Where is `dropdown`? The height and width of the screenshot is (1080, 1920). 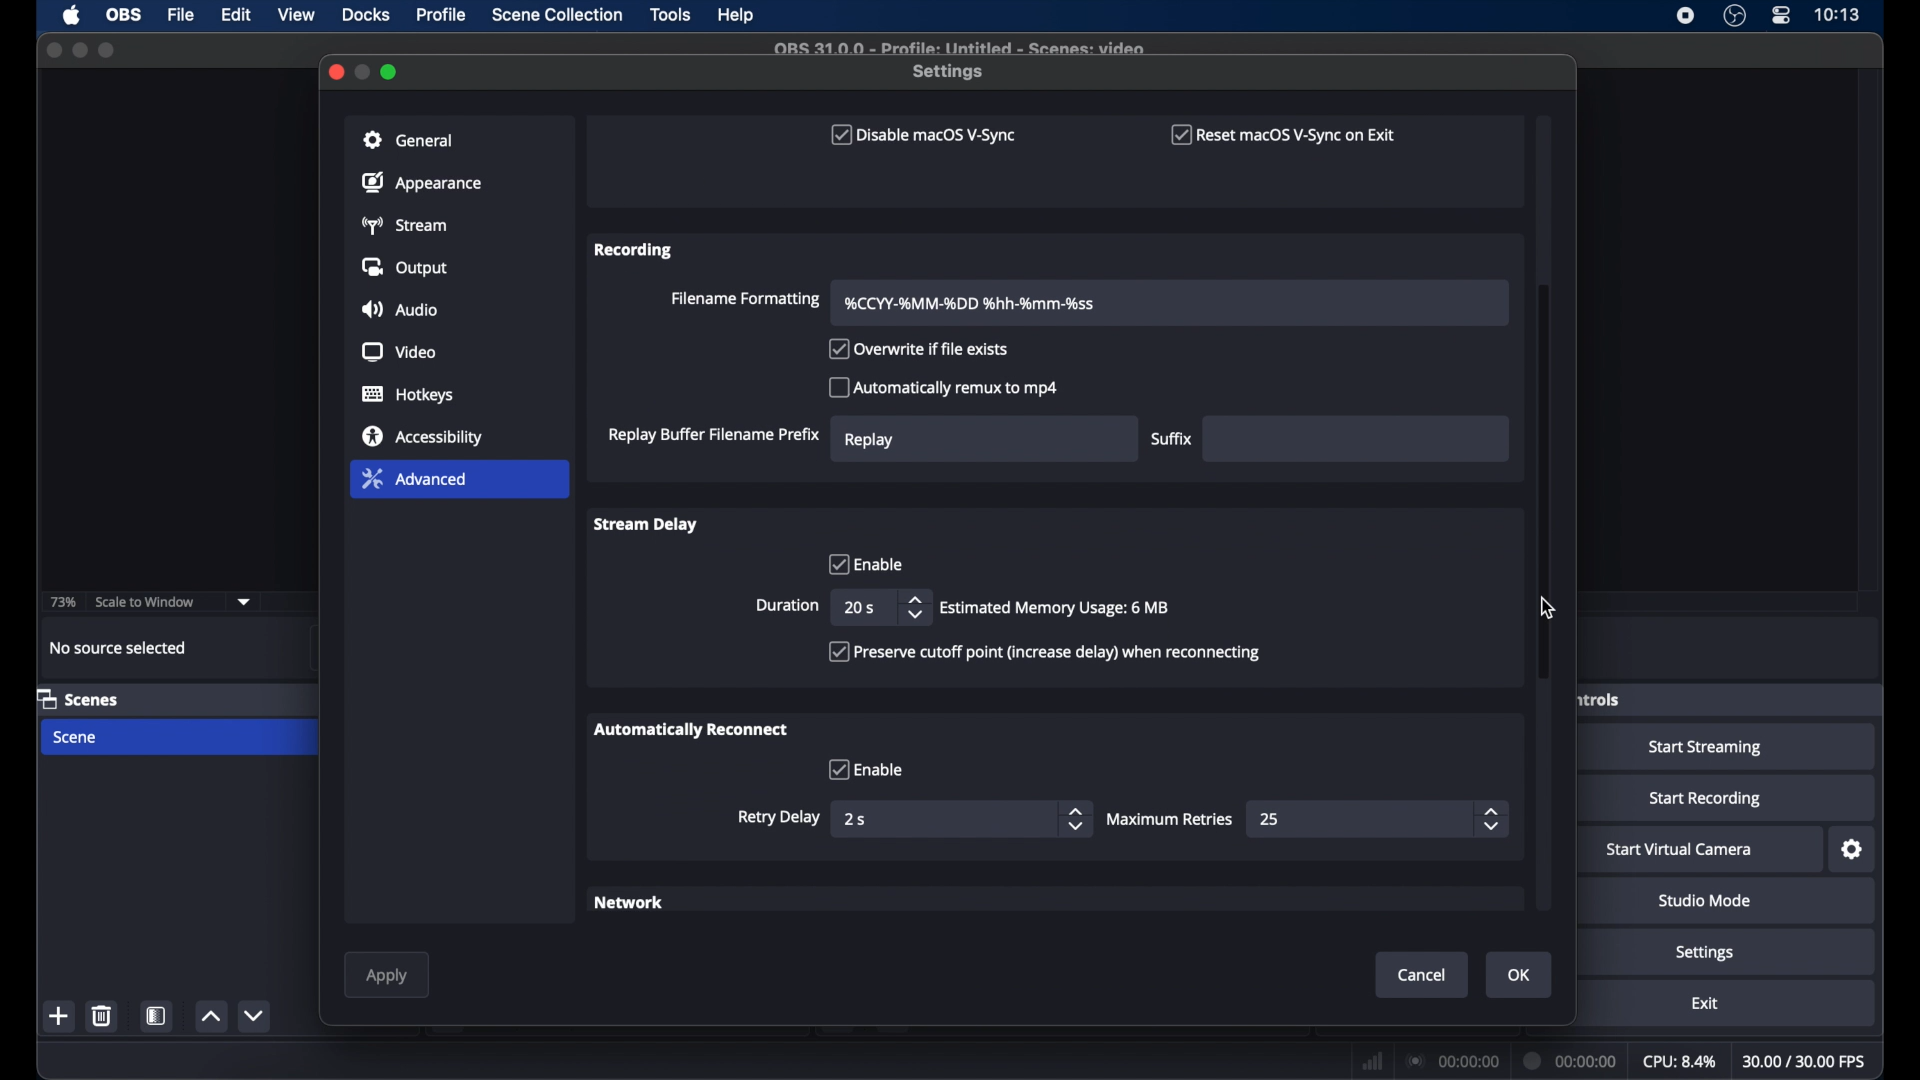 dropdown is located at coordinates (244, 602).